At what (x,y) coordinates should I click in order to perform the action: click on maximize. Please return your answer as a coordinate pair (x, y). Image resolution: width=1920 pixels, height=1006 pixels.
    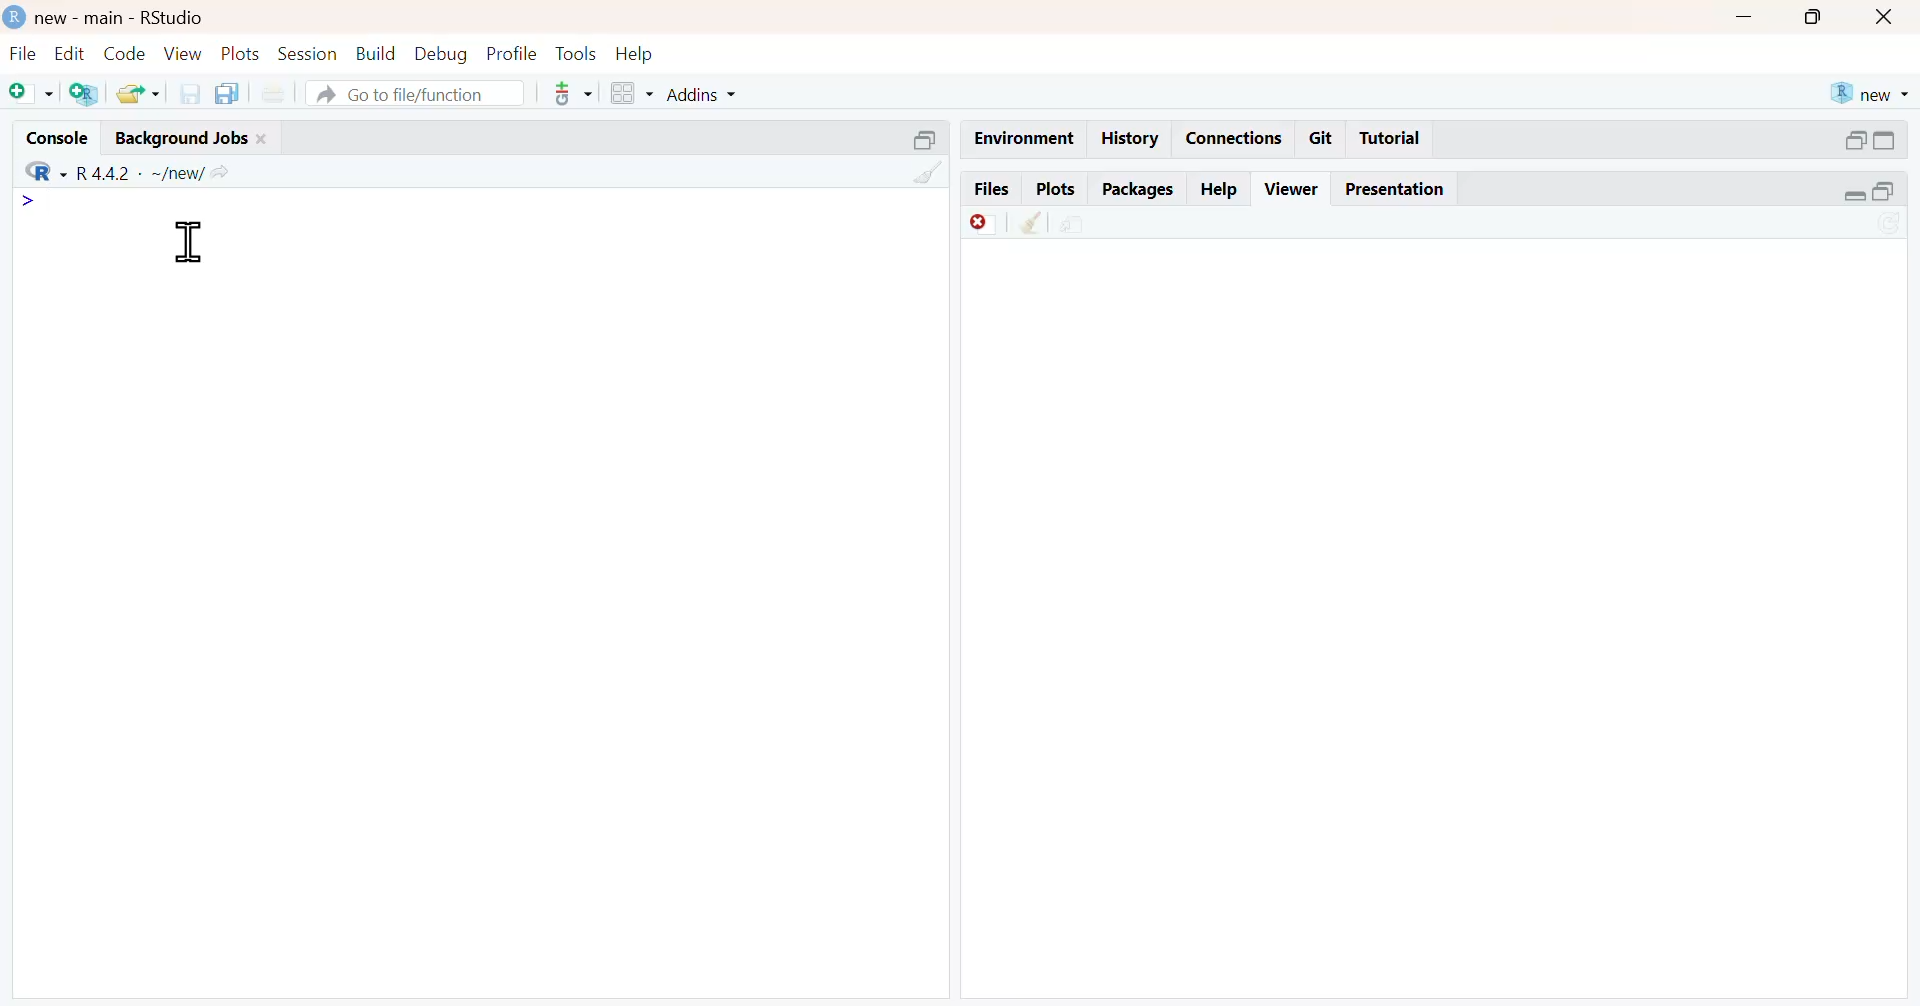
    Looking at the image, I should click on (1897, 194).